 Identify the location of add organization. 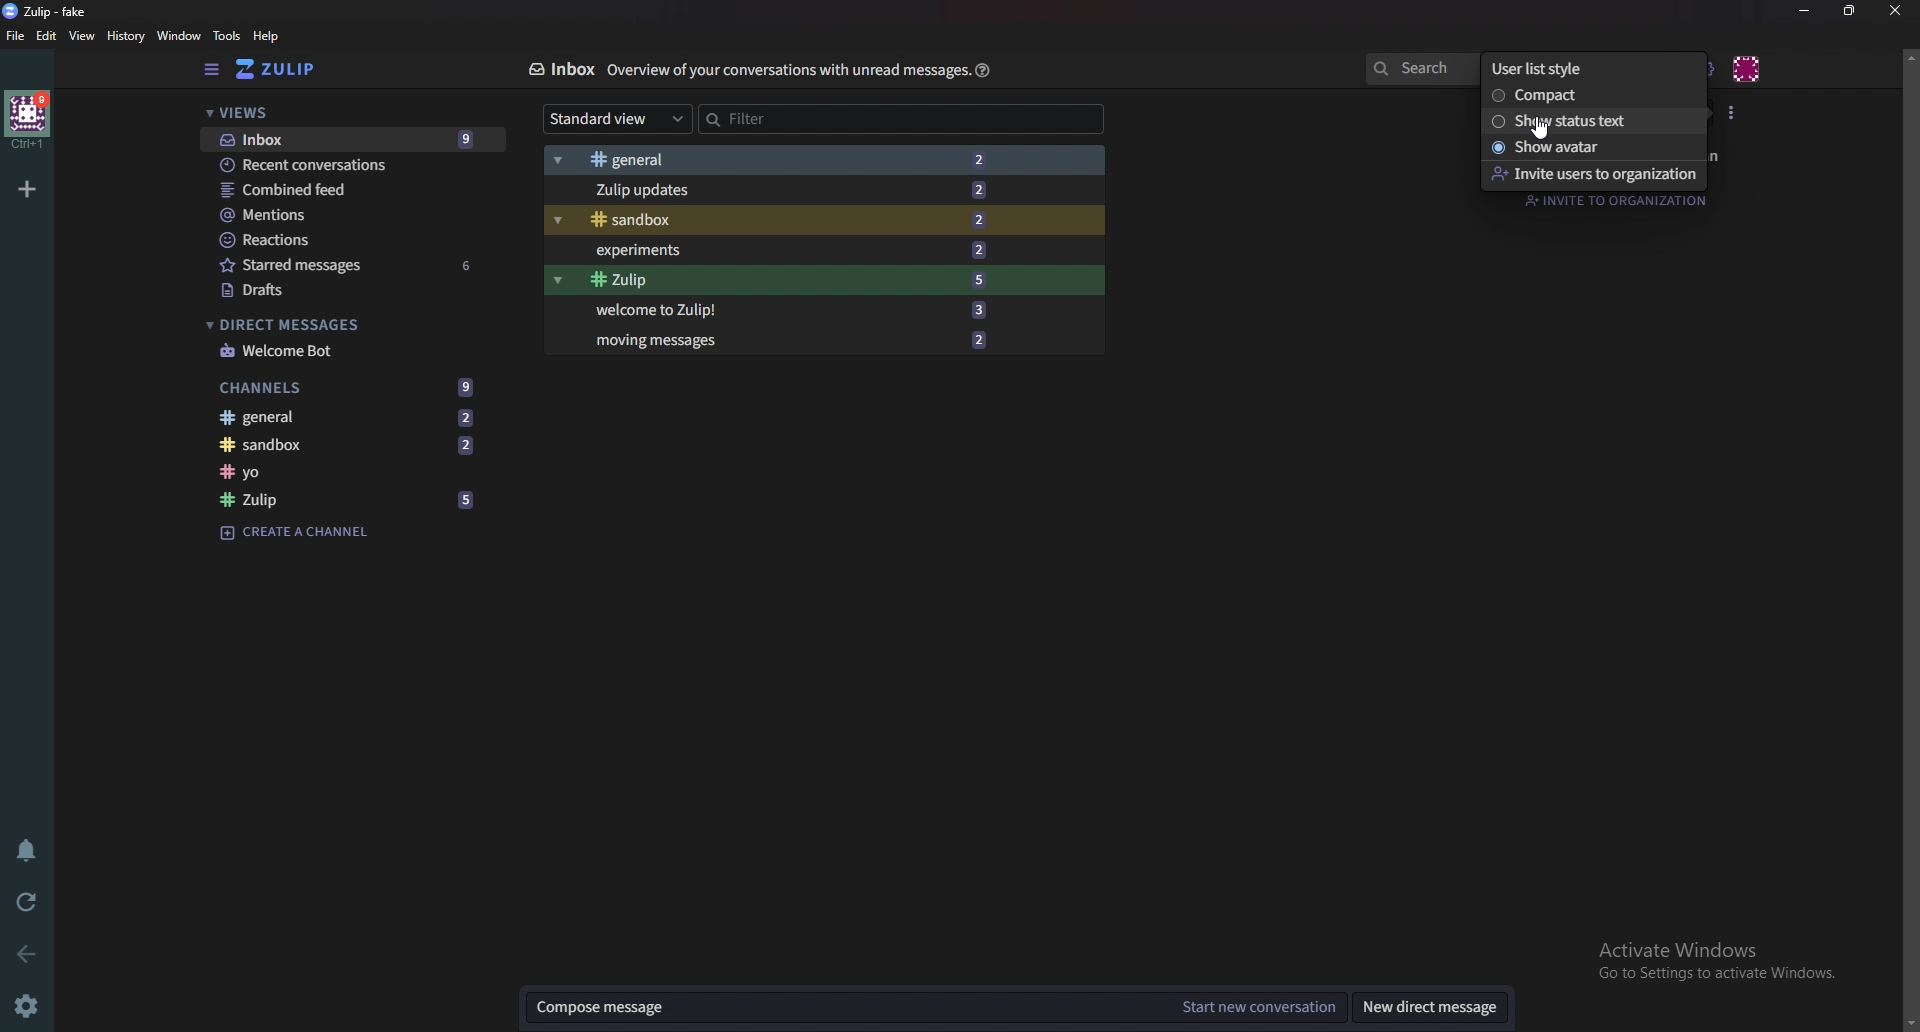
(27, 188).